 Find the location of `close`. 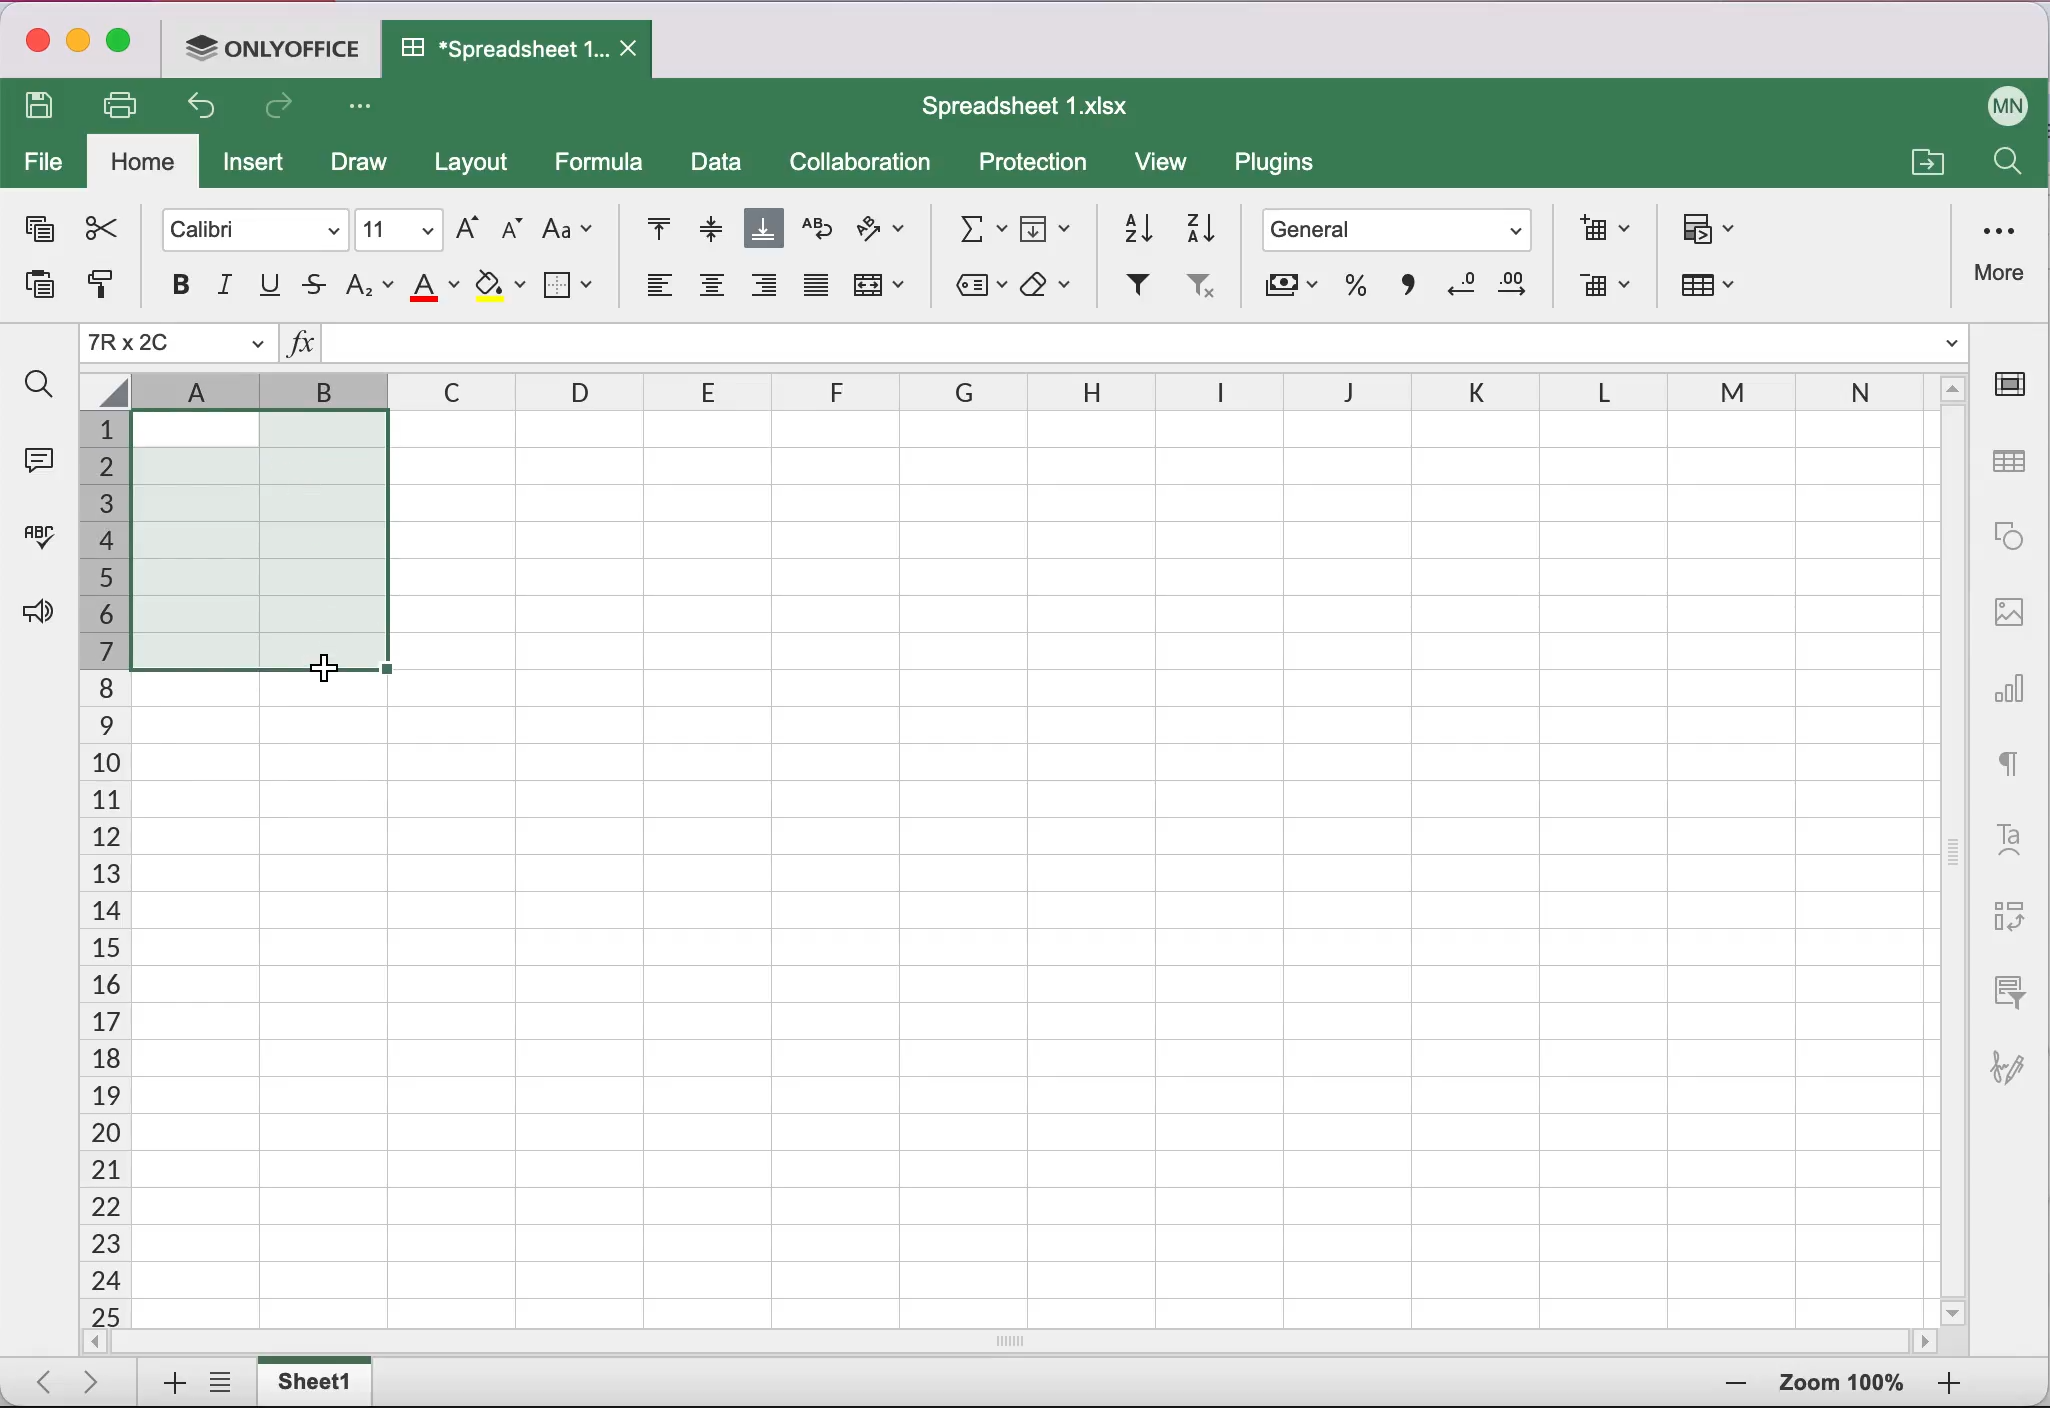

close is located at coordinates (35, 44).